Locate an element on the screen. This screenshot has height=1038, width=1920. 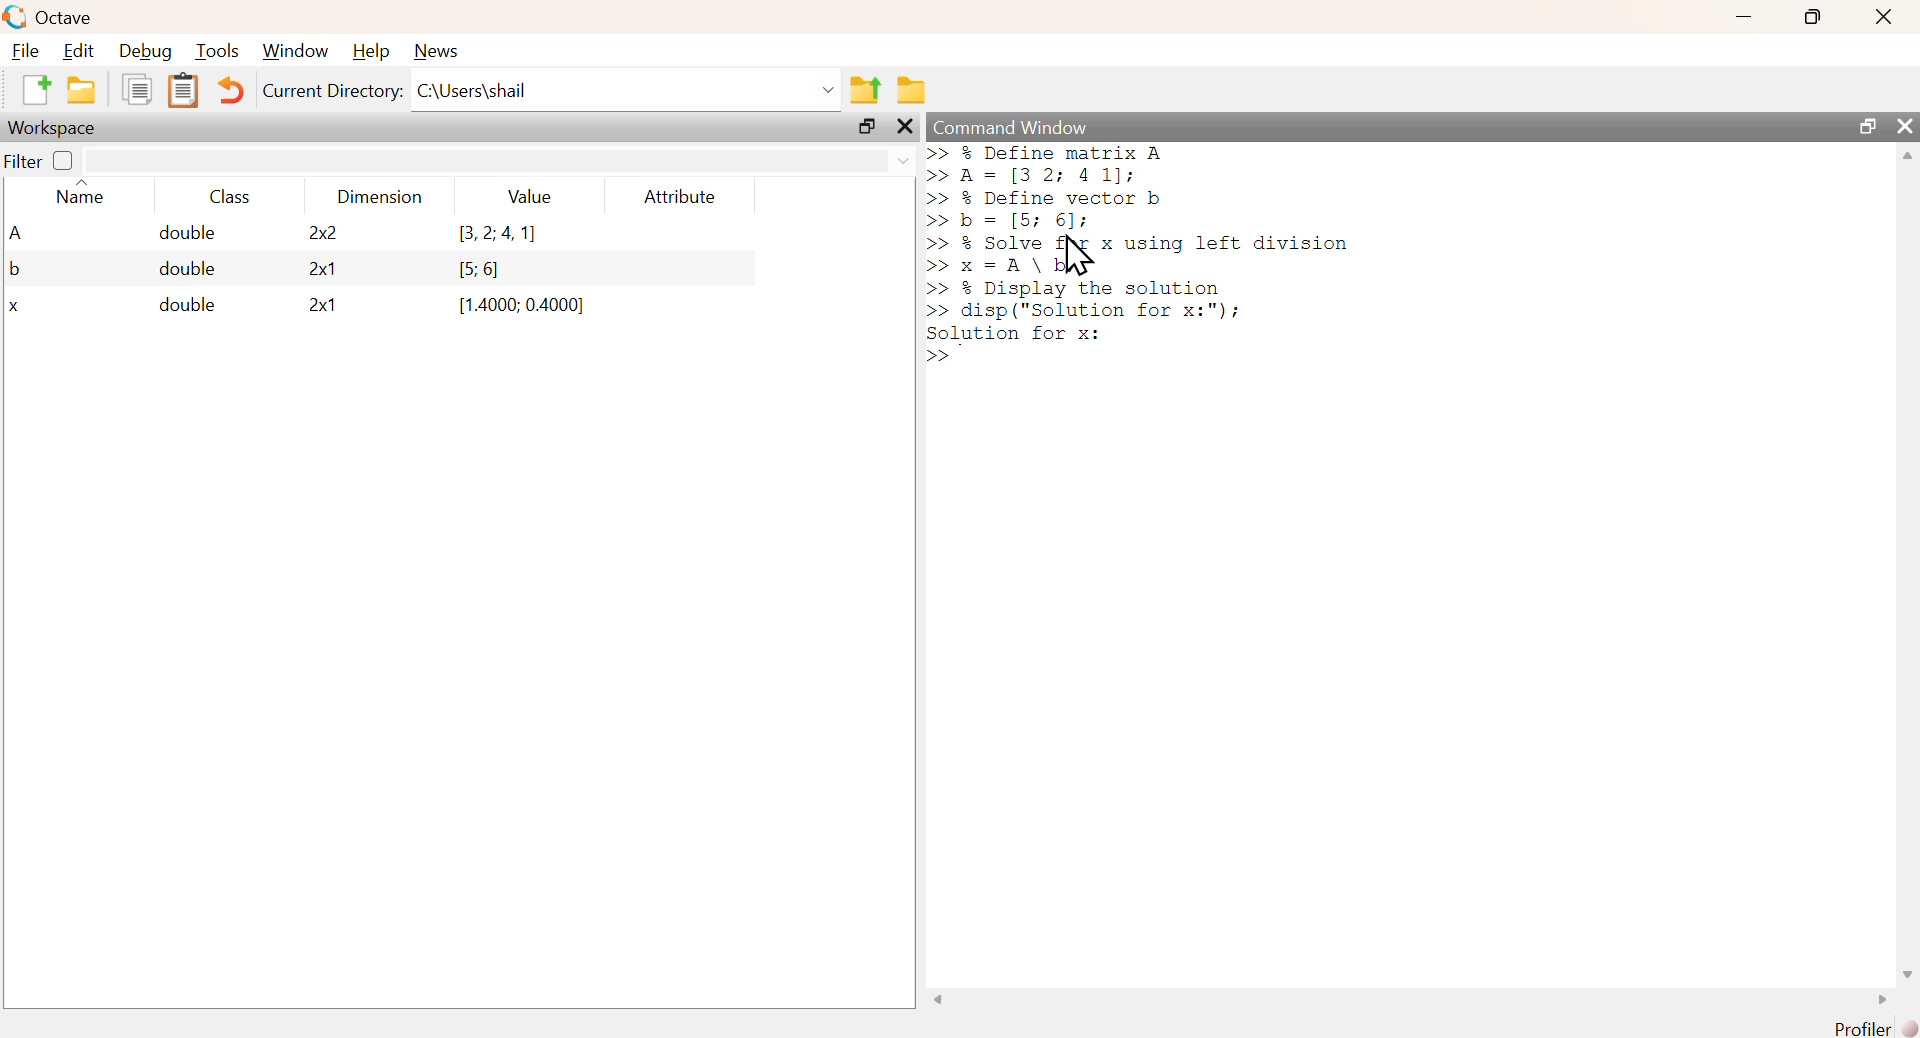
dimension is located at coordinates (379, 200).